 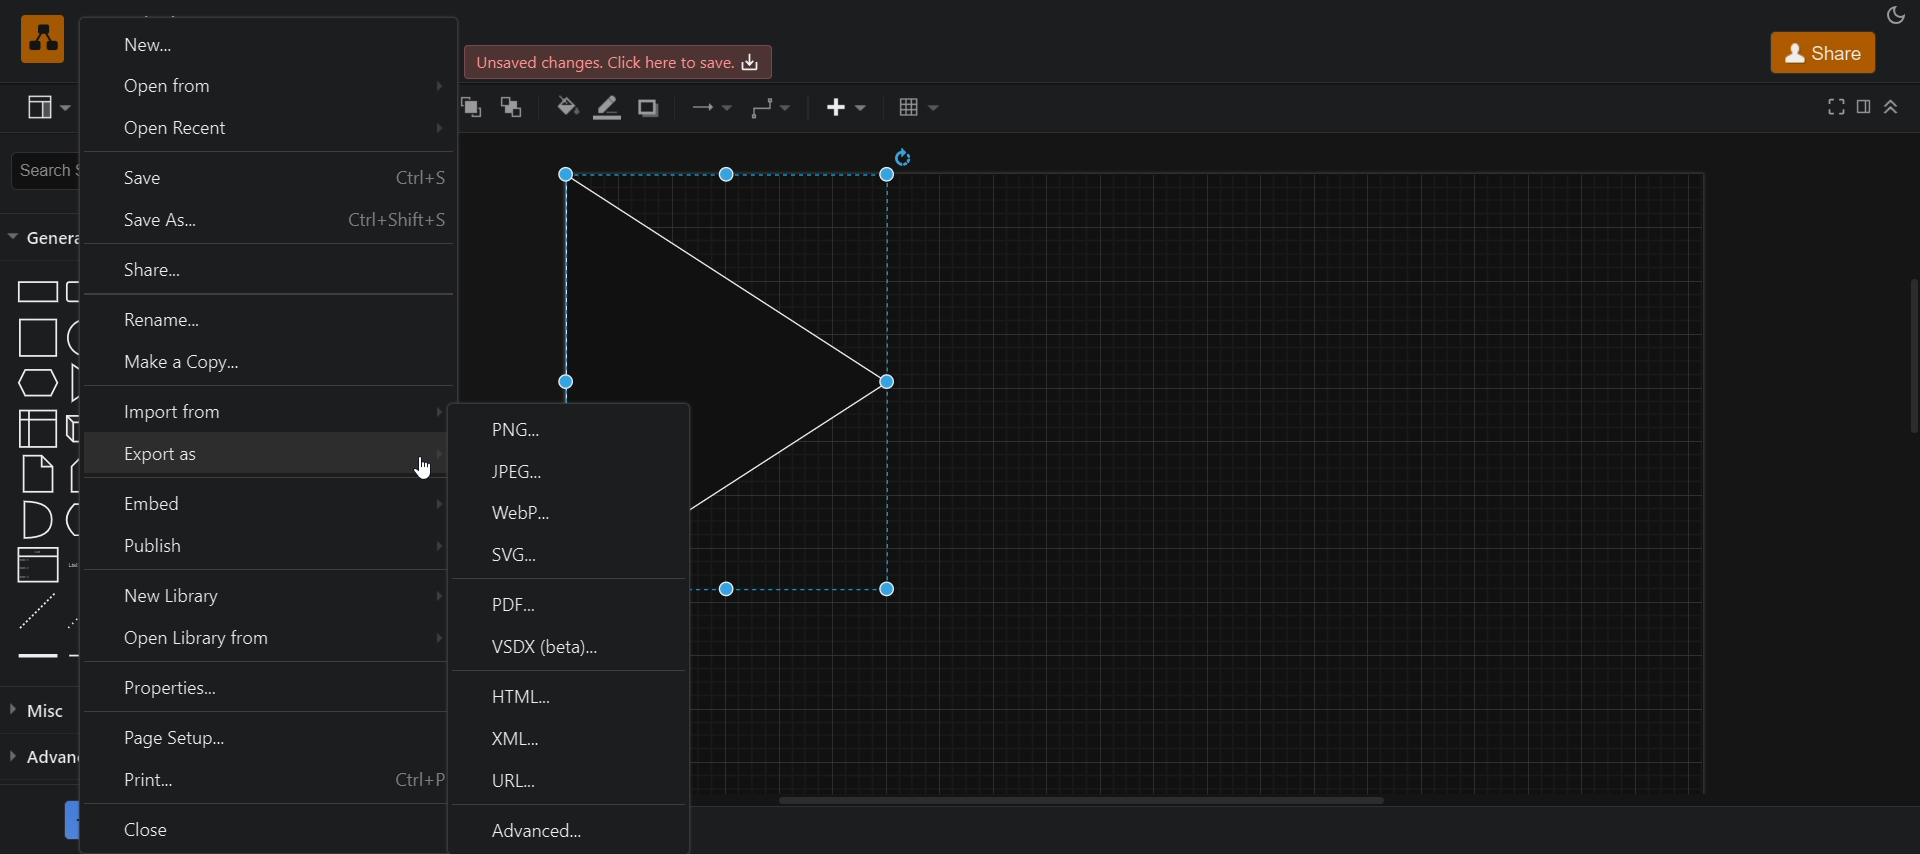 What do you see at coordinates (262, 320) in the screenshot?
I see `rename` at bounding box center [262, 320].